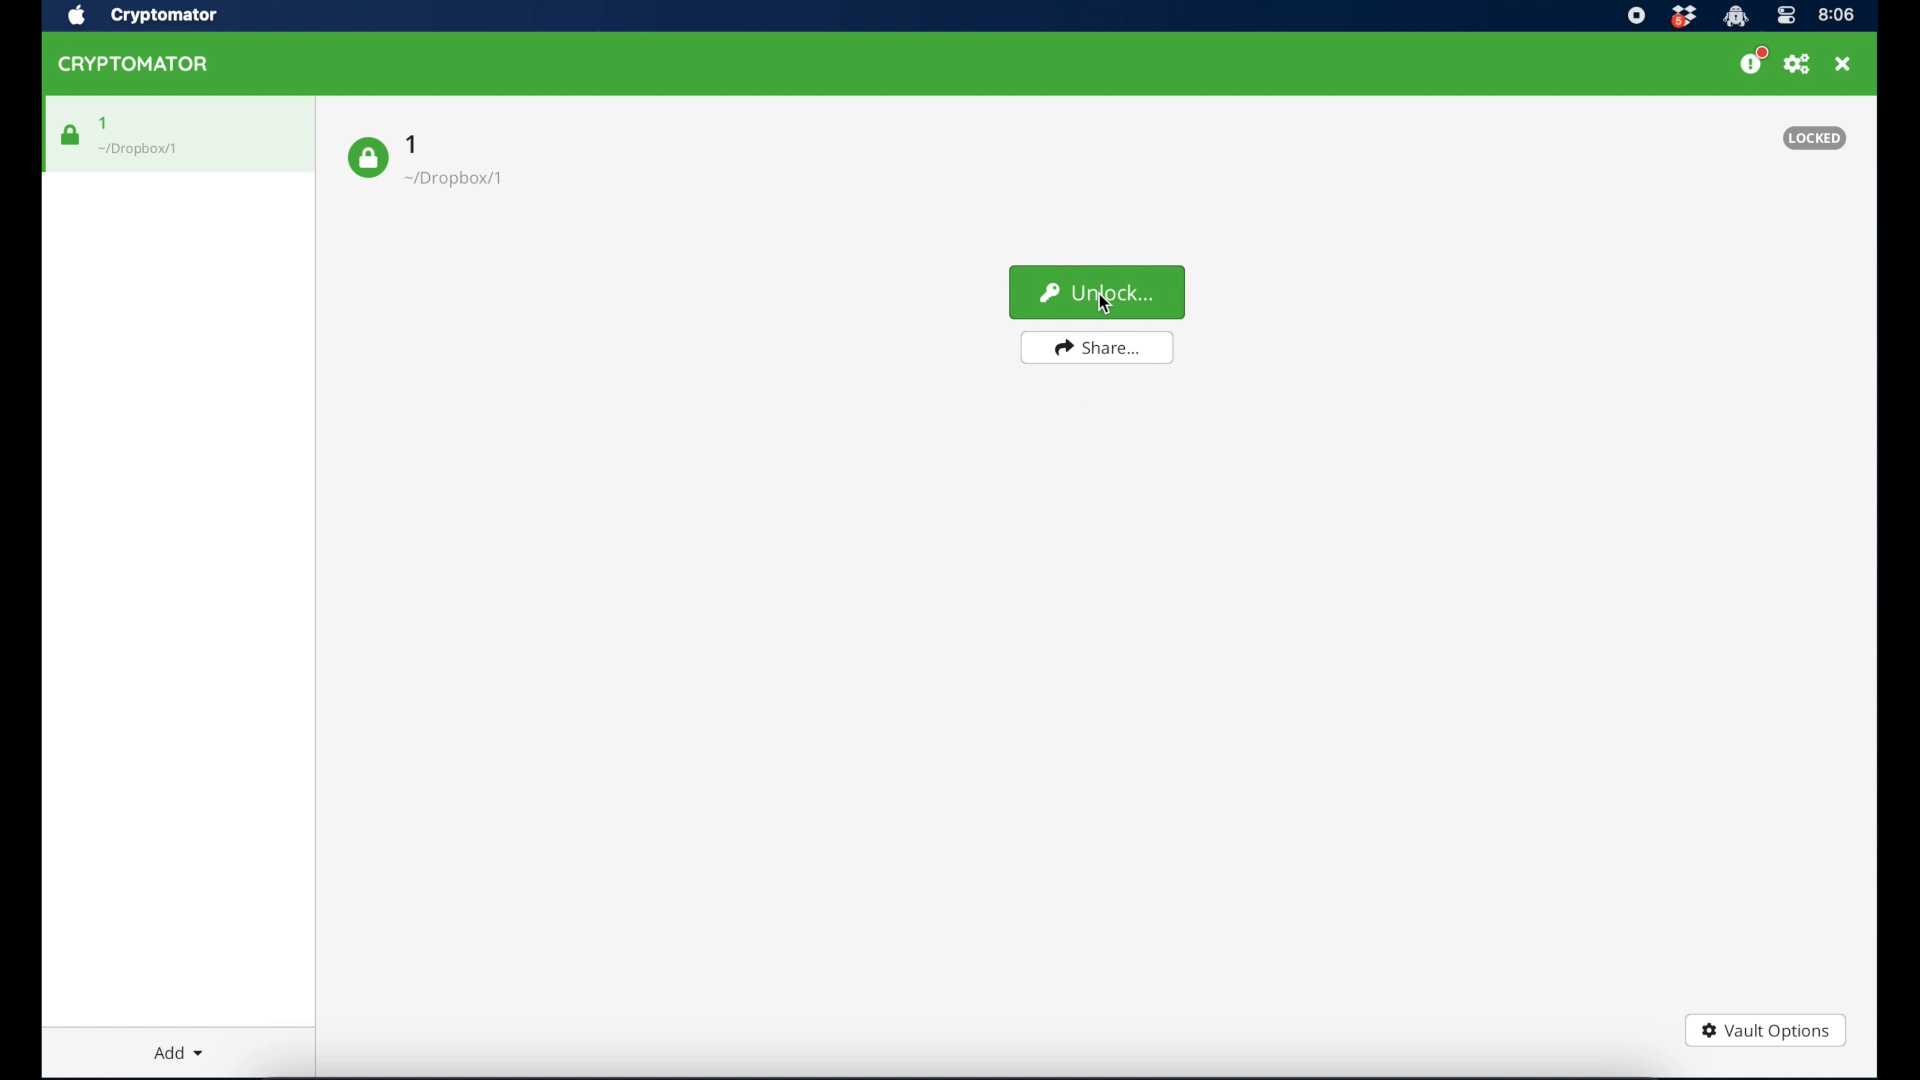 This screenshot has width=1920, height=1080. Describe the element at coordinates (1843, 64) in the screenshot. I see `close` at that location.